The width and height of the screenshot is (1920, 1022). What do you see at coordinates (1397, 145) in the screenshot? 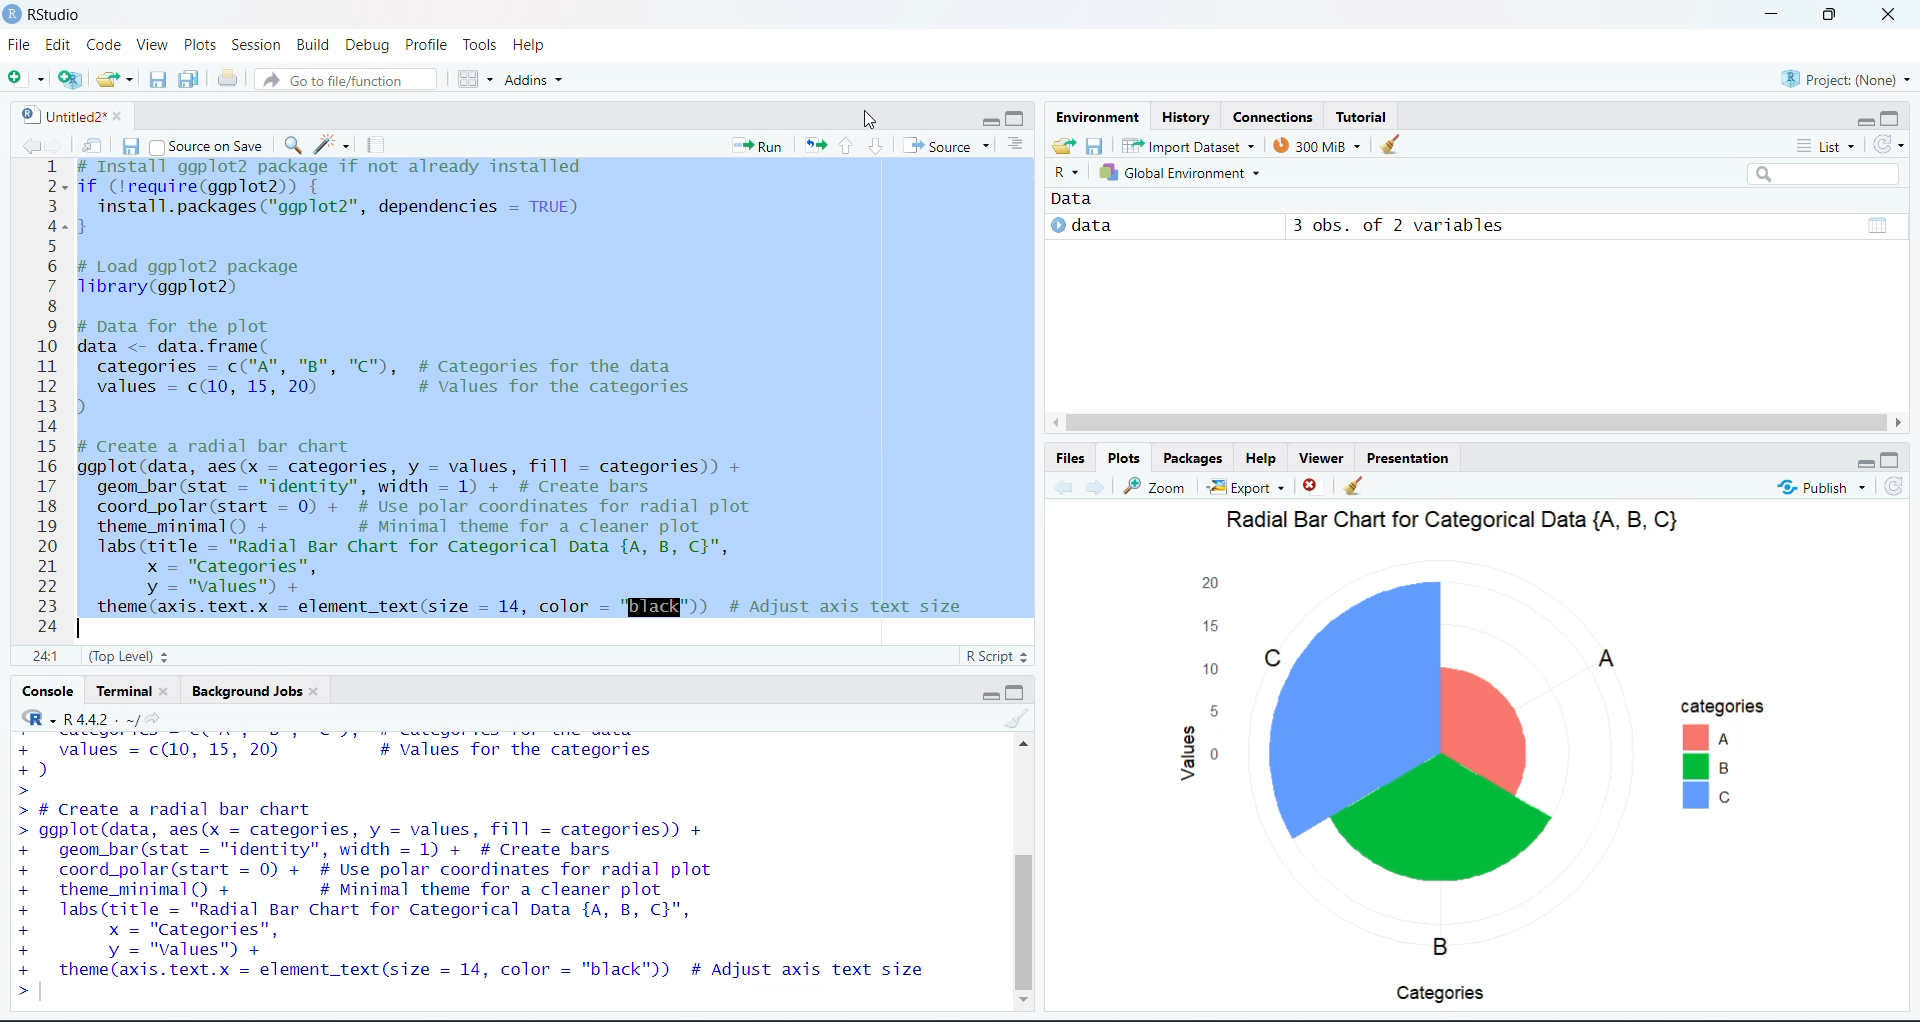
I see `clear history` at bounding box center [1397, 145].